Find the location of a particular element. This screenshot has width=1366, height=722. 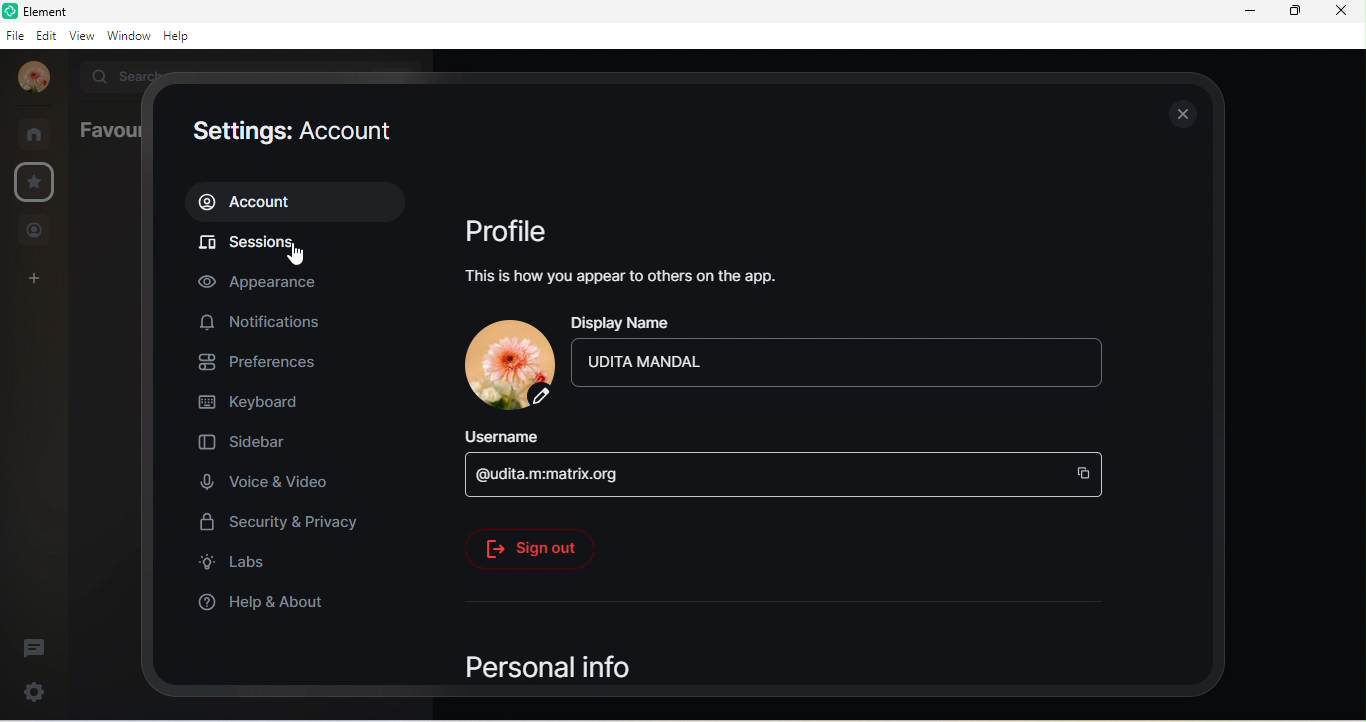

sessions is located at coordinates (291, 245).